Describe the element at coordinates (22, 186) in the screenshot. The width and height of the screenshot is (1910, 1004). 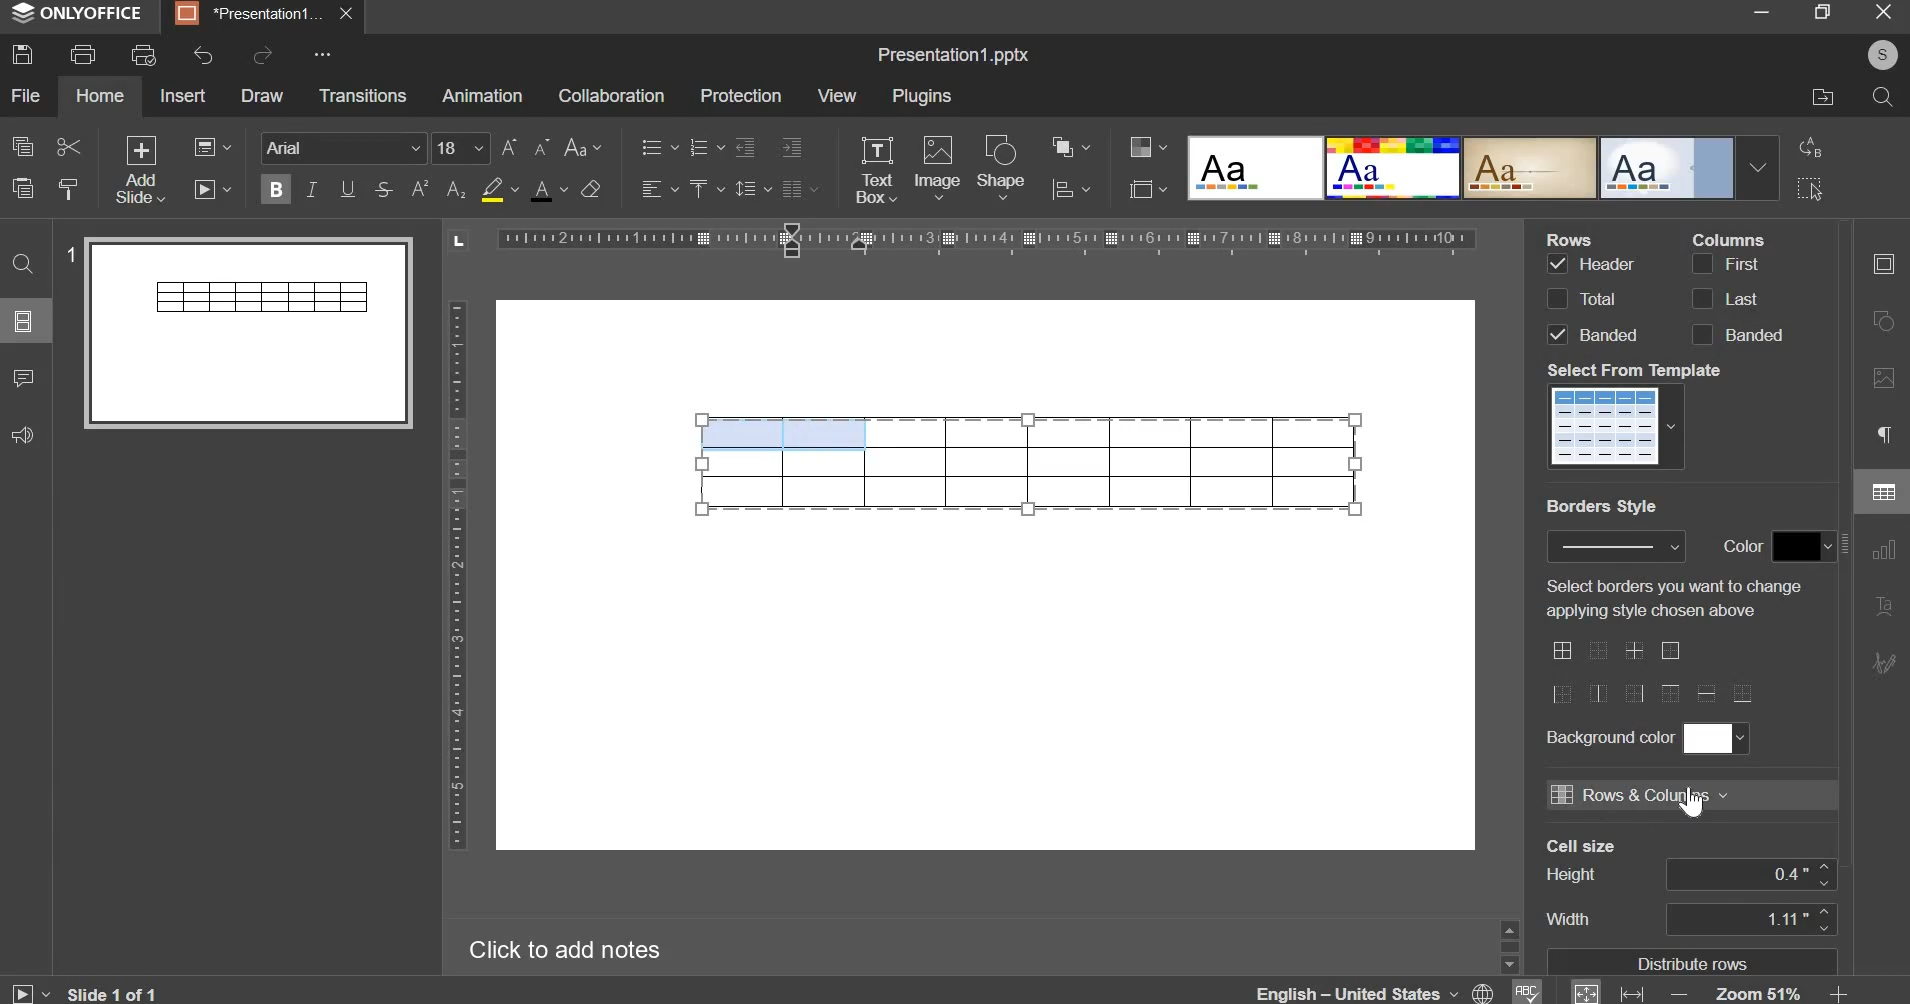
I see `paste` at that location.